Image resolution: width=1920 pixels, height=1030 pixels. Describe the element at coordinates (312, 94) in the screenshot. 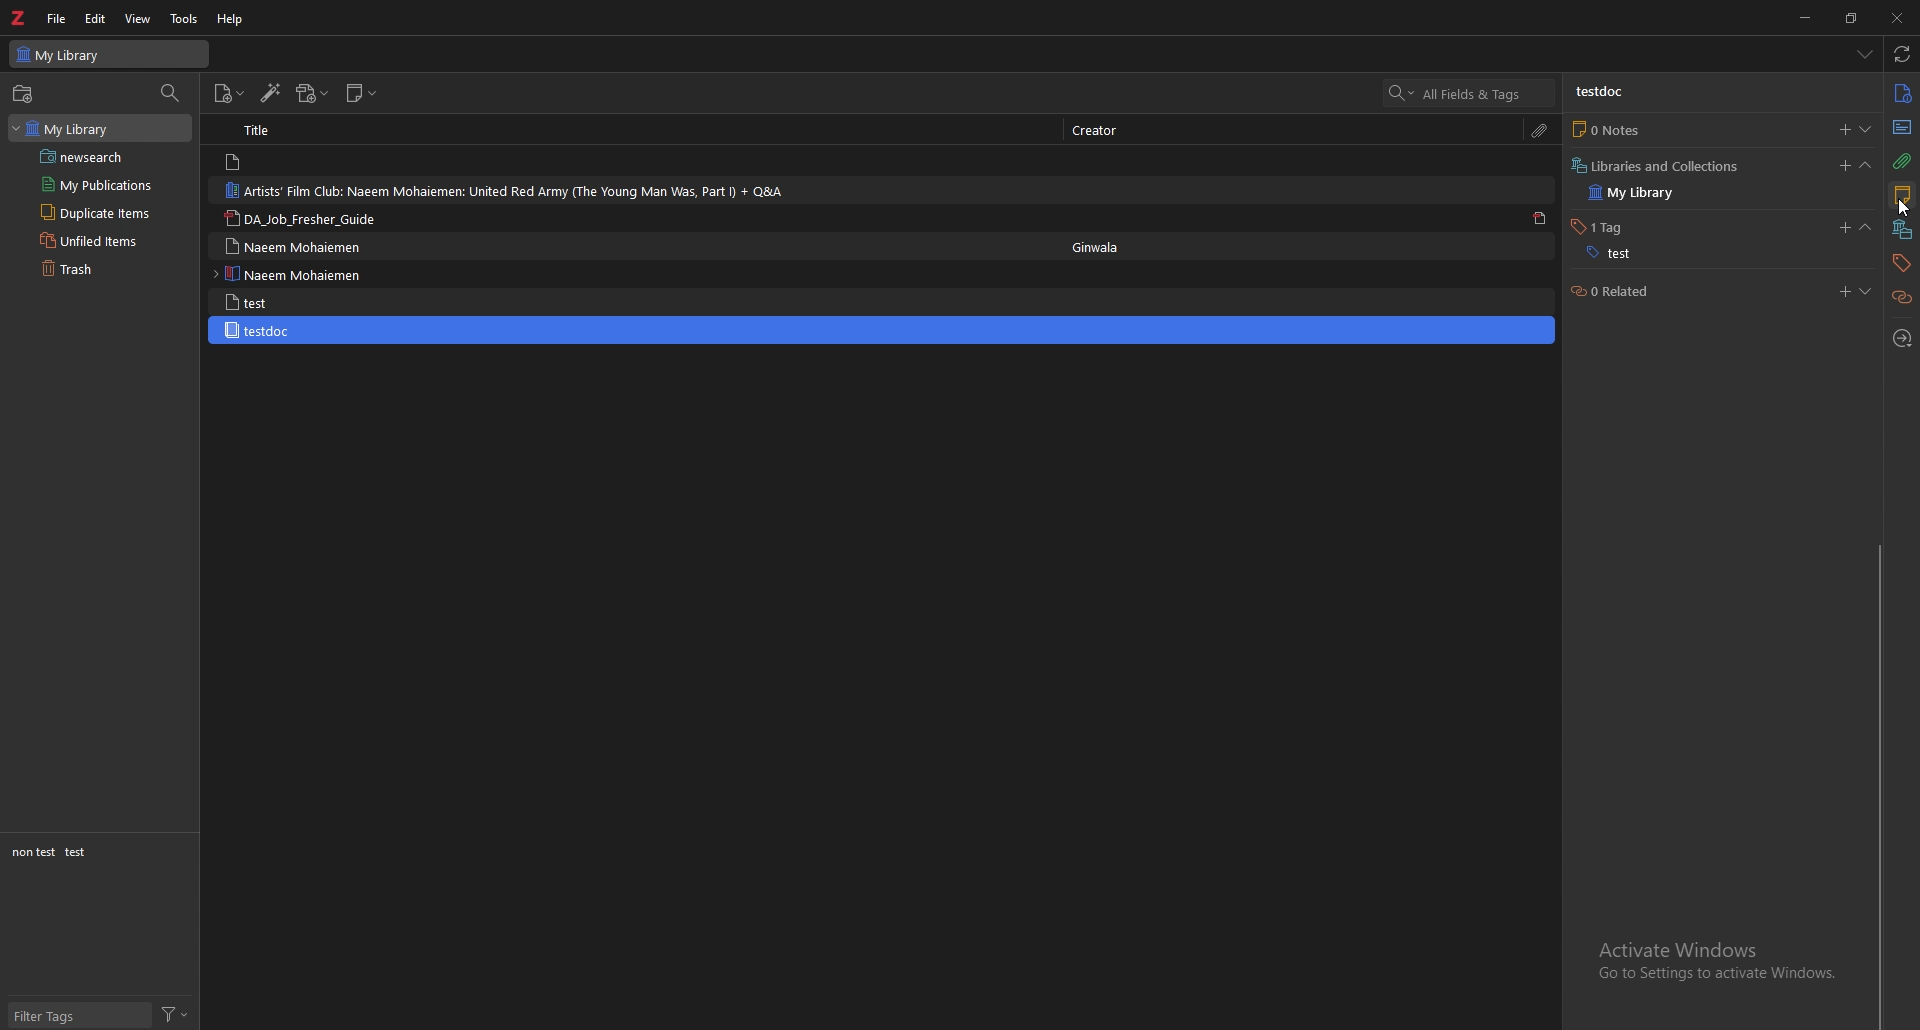

I see `add attachments` at that location.